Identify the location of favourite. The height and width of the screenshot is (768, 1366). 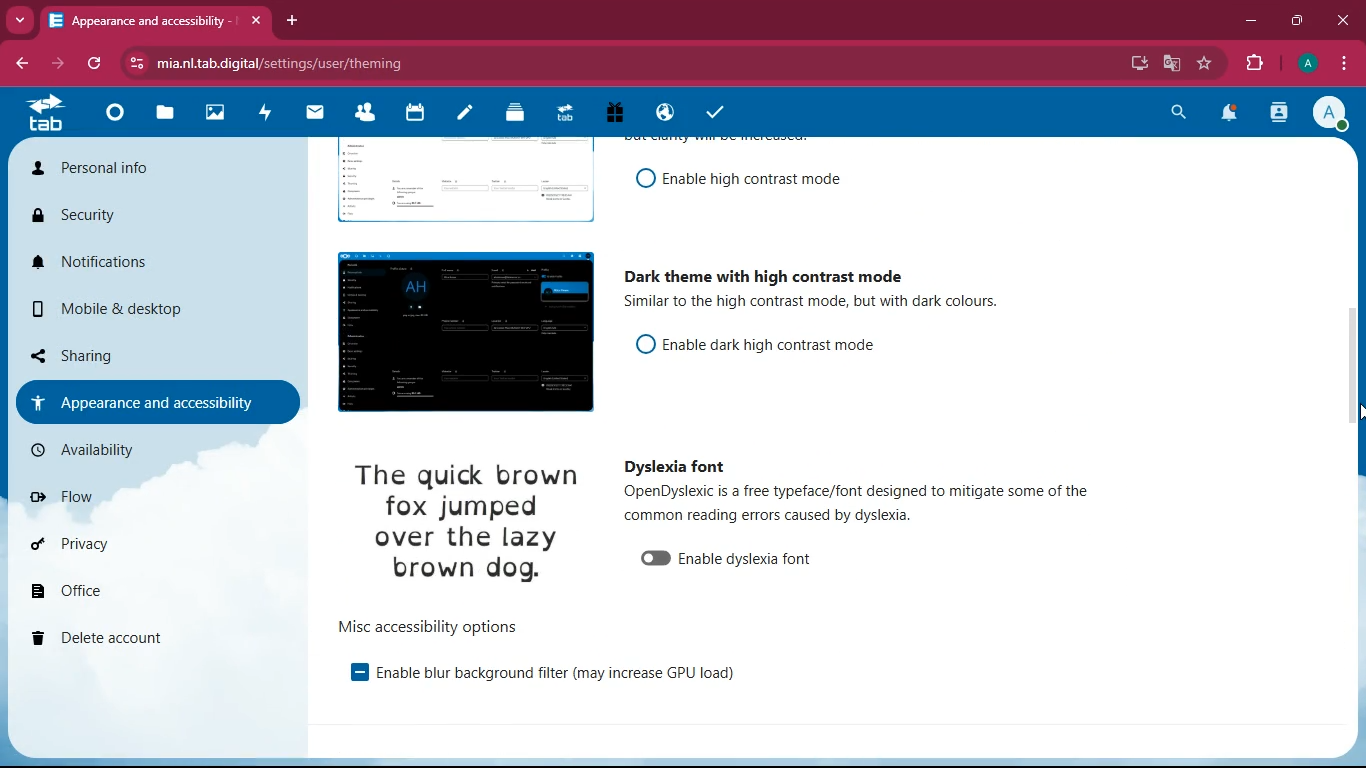
(1201, 64).